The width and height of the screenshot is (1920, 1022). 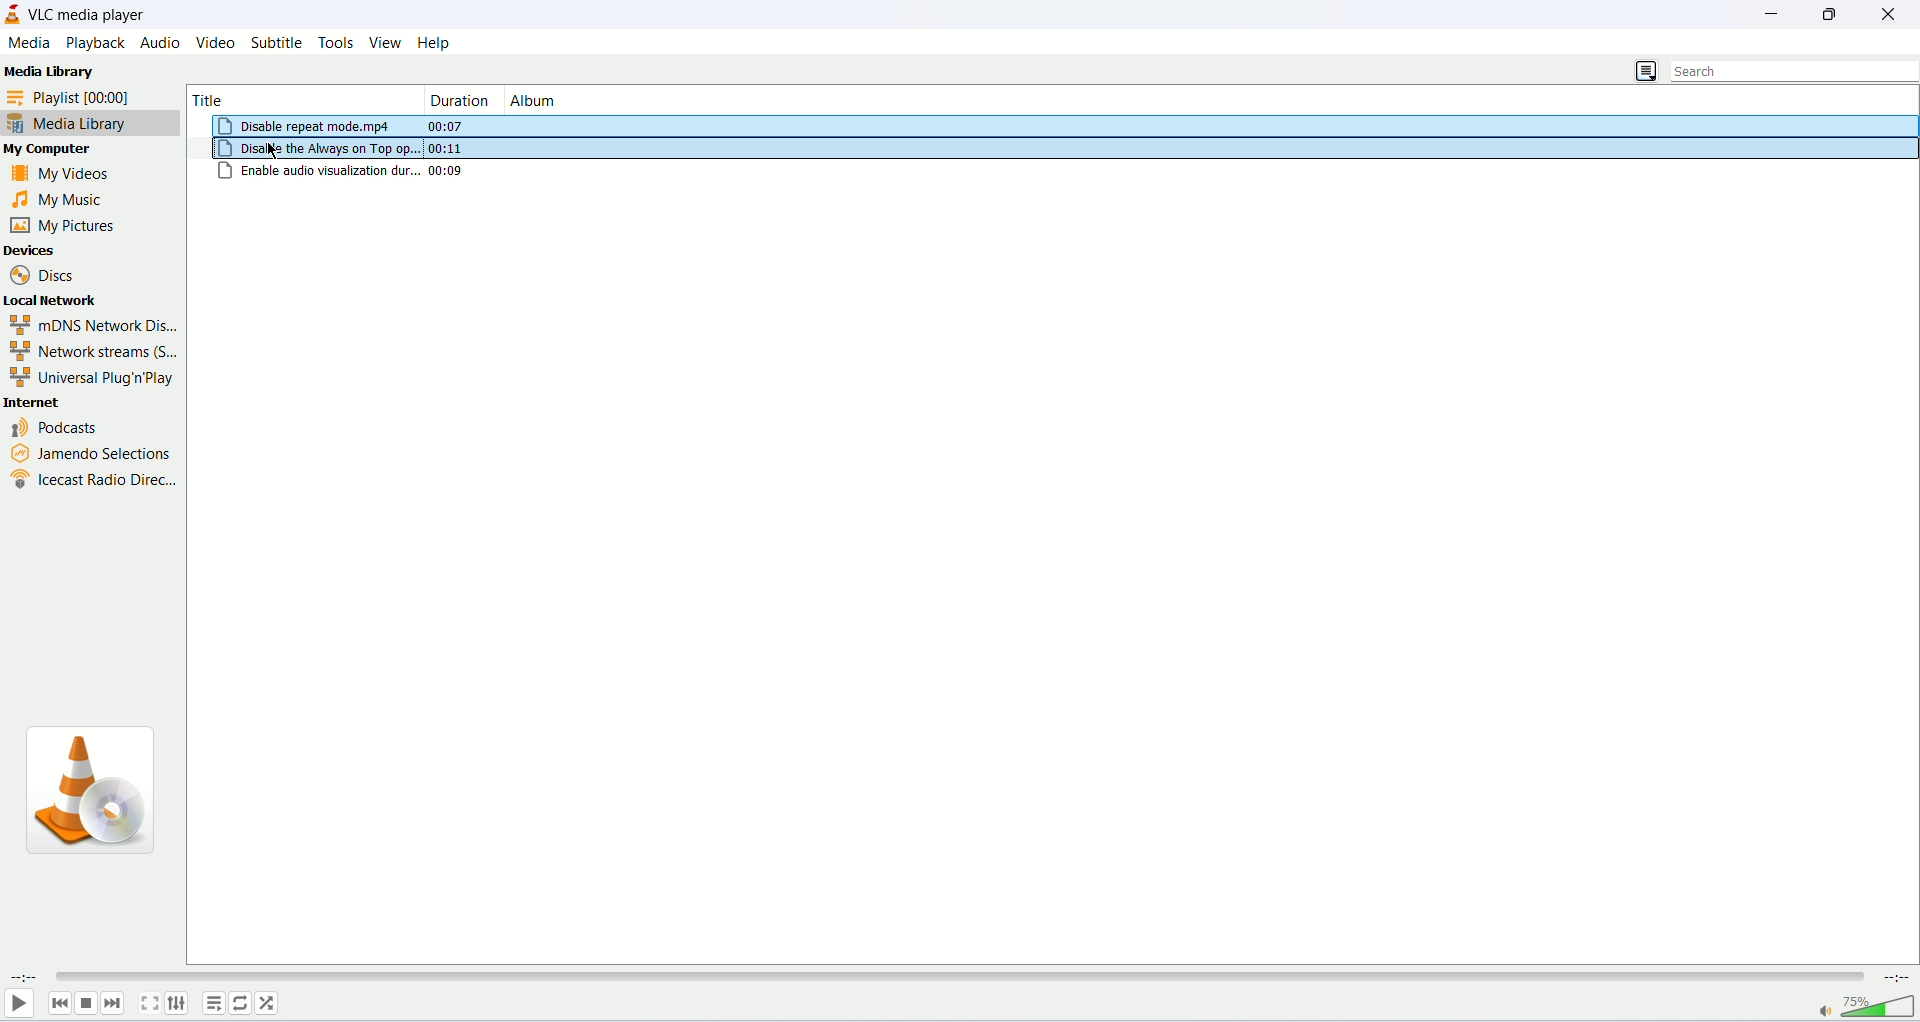 I want to click on Media Library, so click(x=49, y=73).